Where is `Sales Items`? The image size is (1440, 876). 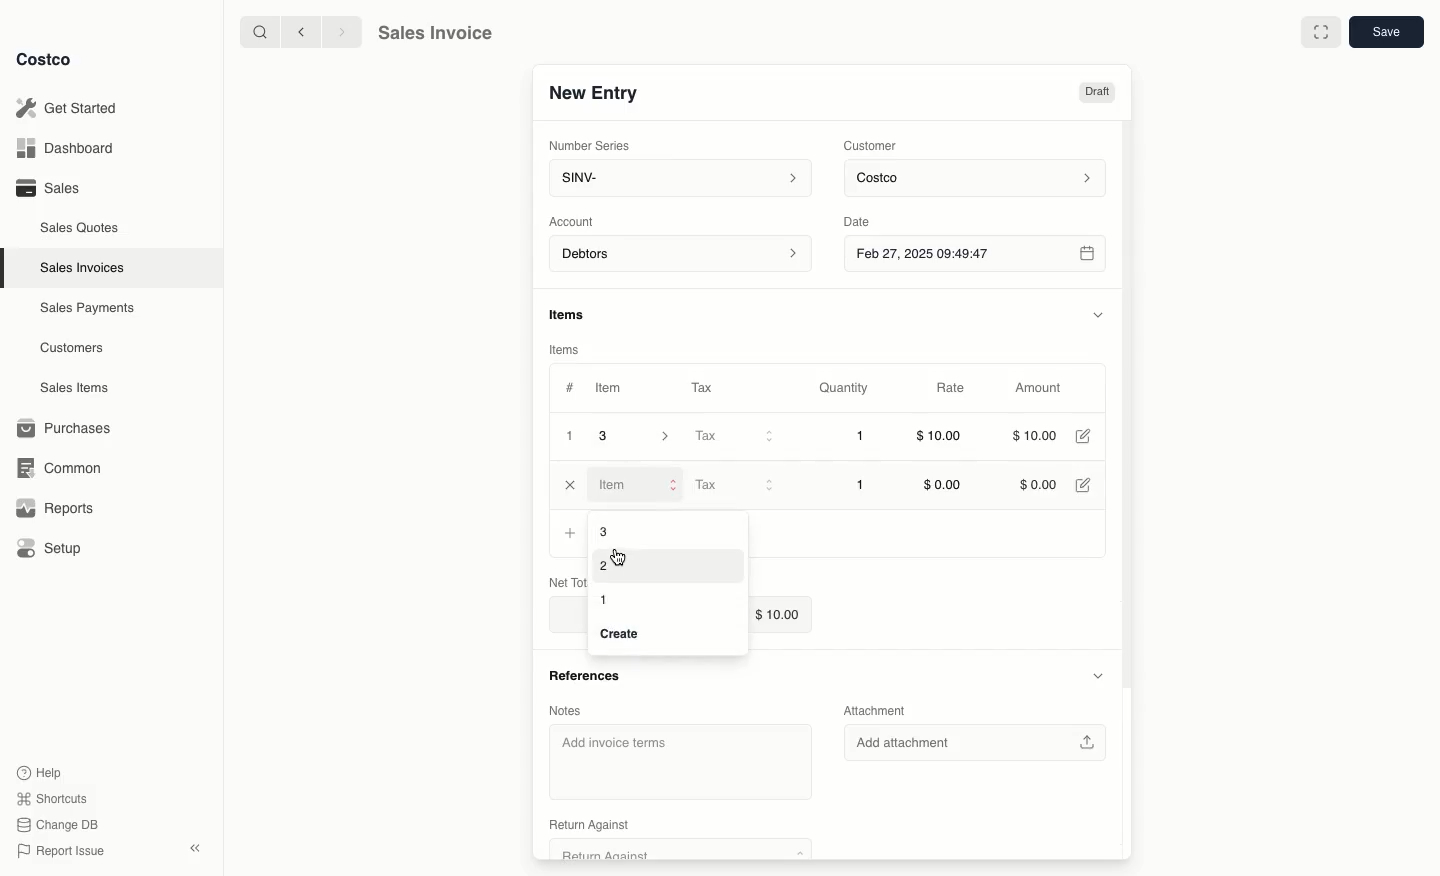 Sales Items is located at coordinates (77, 386).